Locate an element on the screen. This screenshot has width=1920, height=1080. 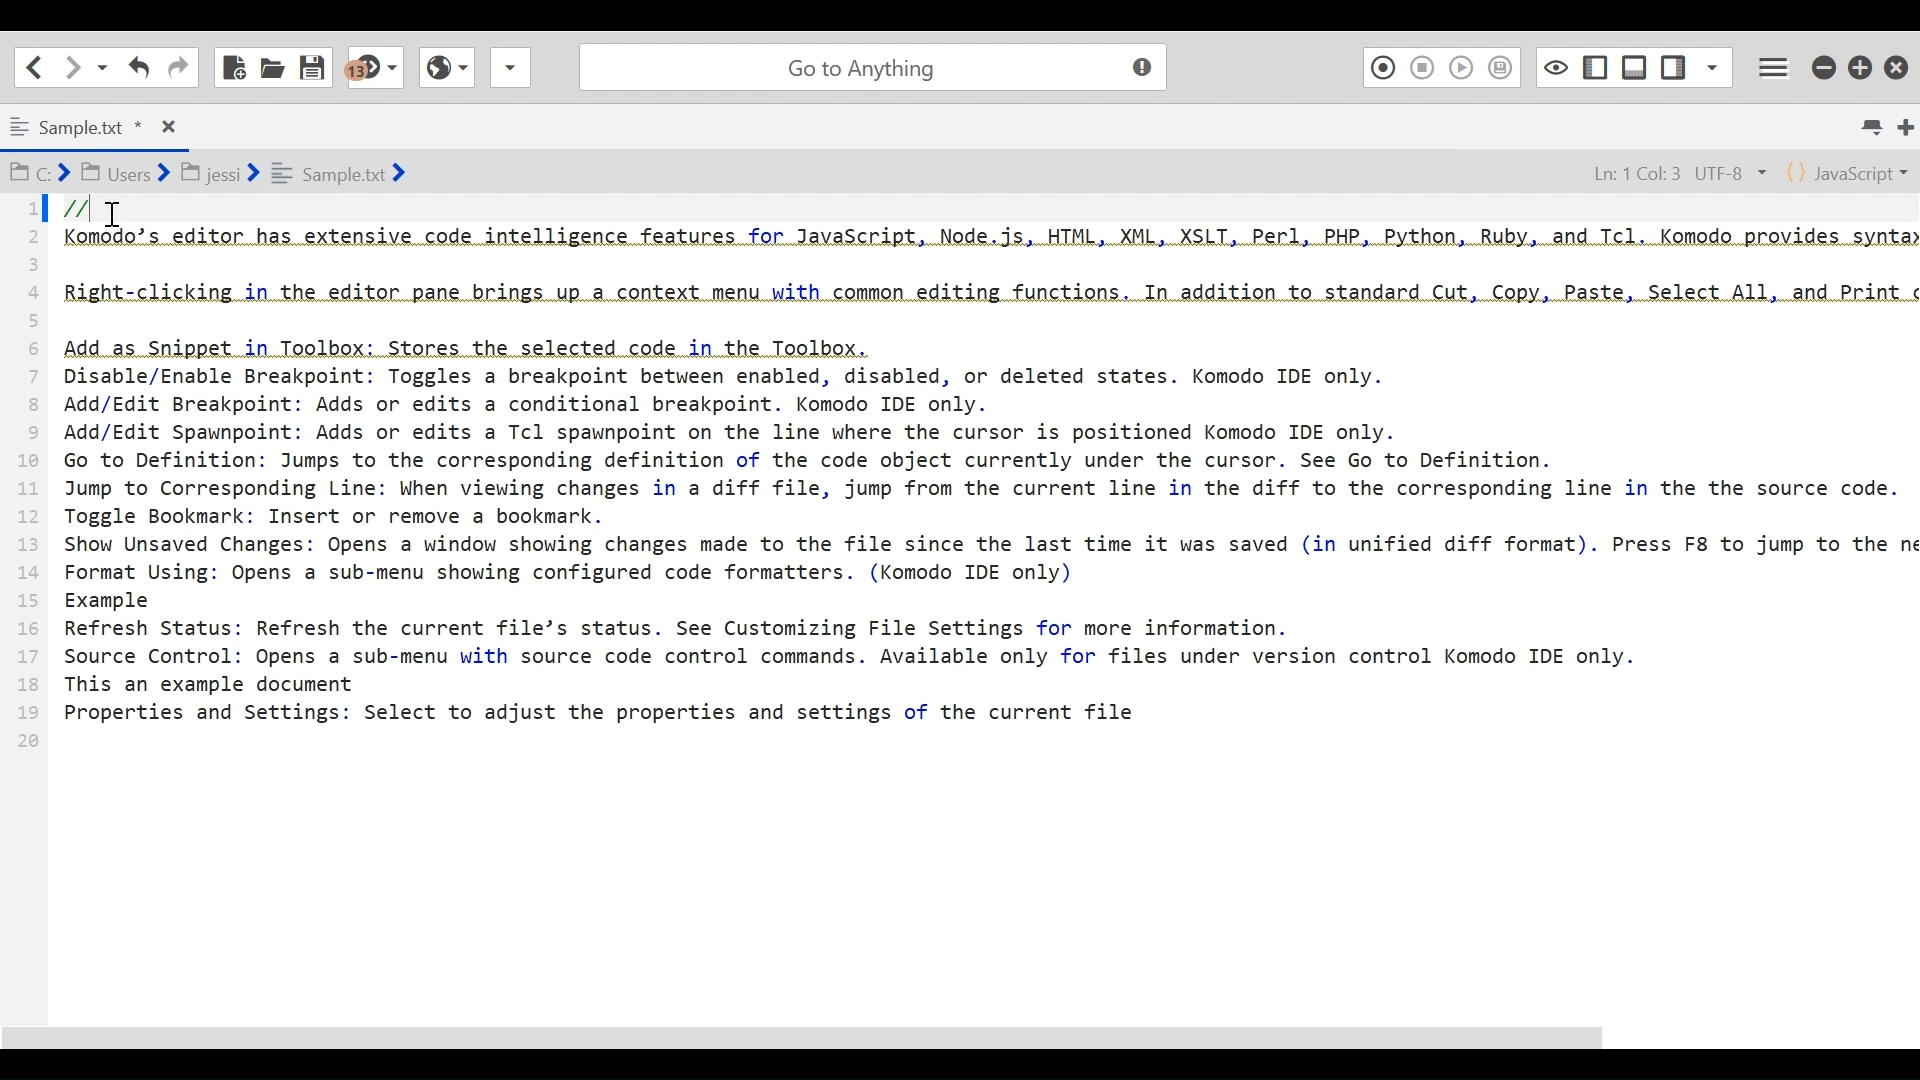
File Type is located at coordinates (1849, 171).